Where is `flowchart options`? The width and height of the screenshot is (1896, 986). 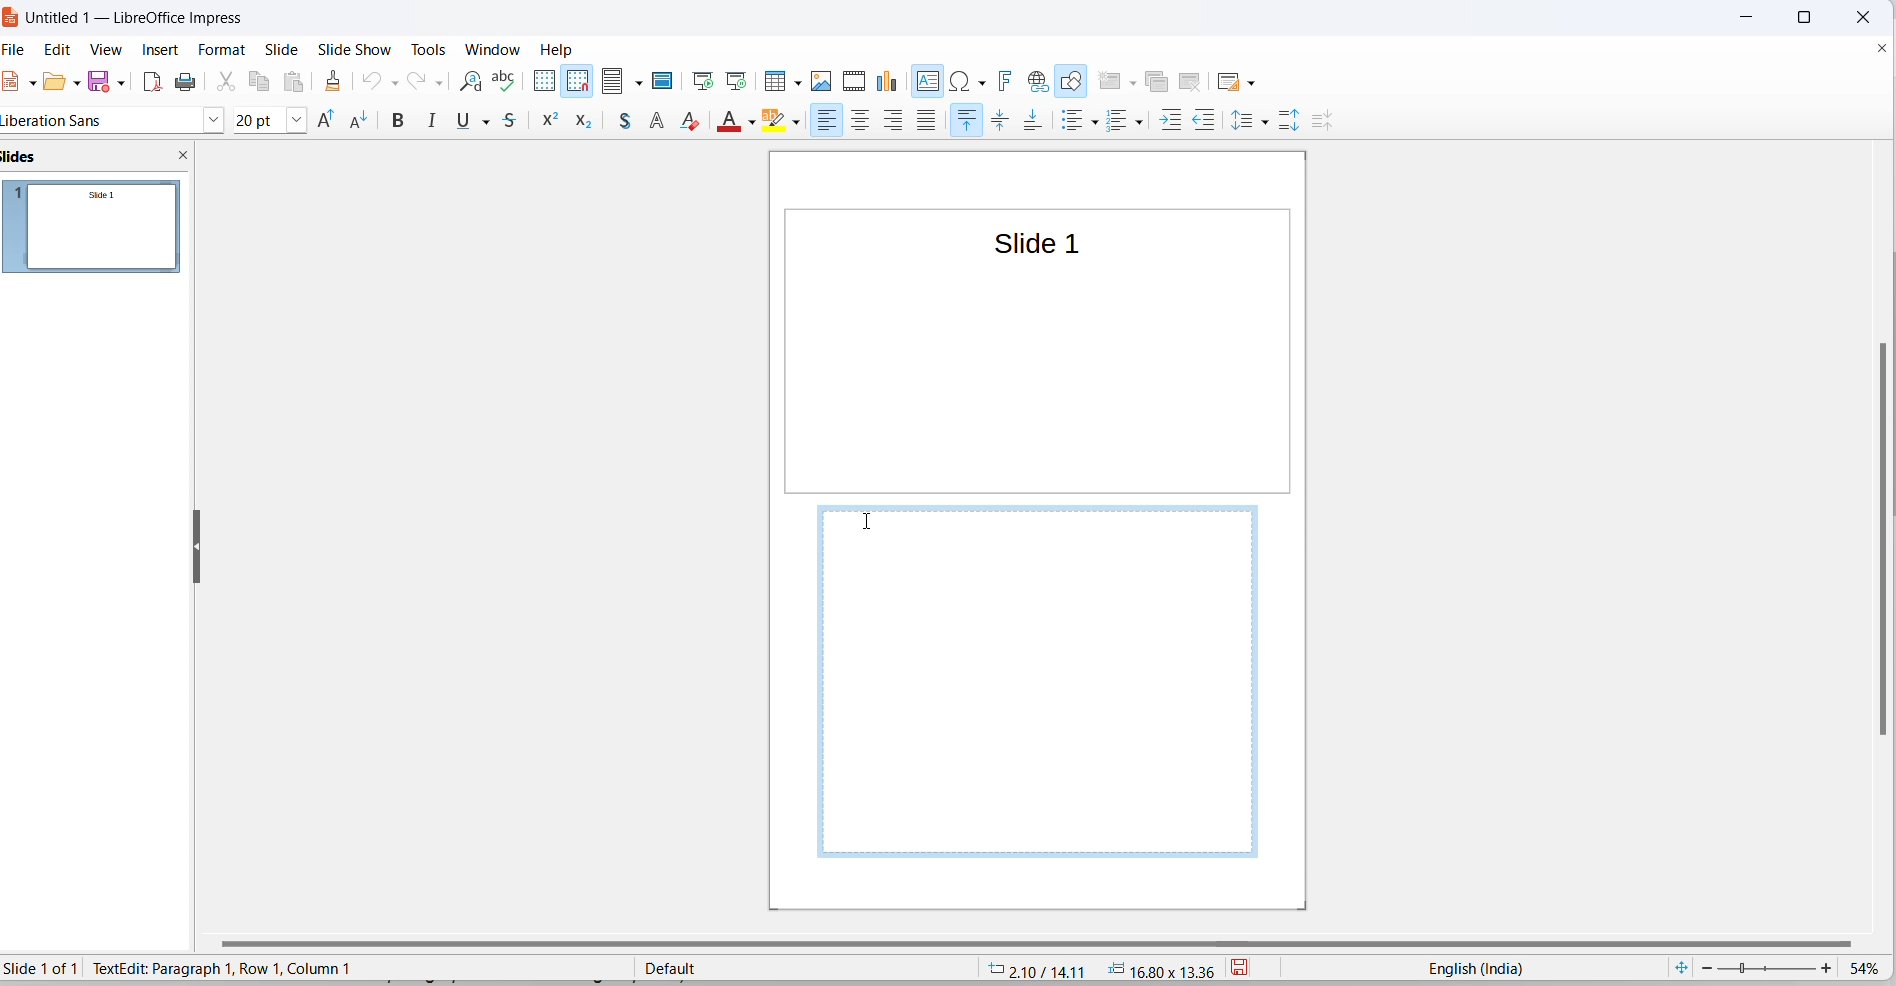 flowchart options is located at coordinates (577, 127).